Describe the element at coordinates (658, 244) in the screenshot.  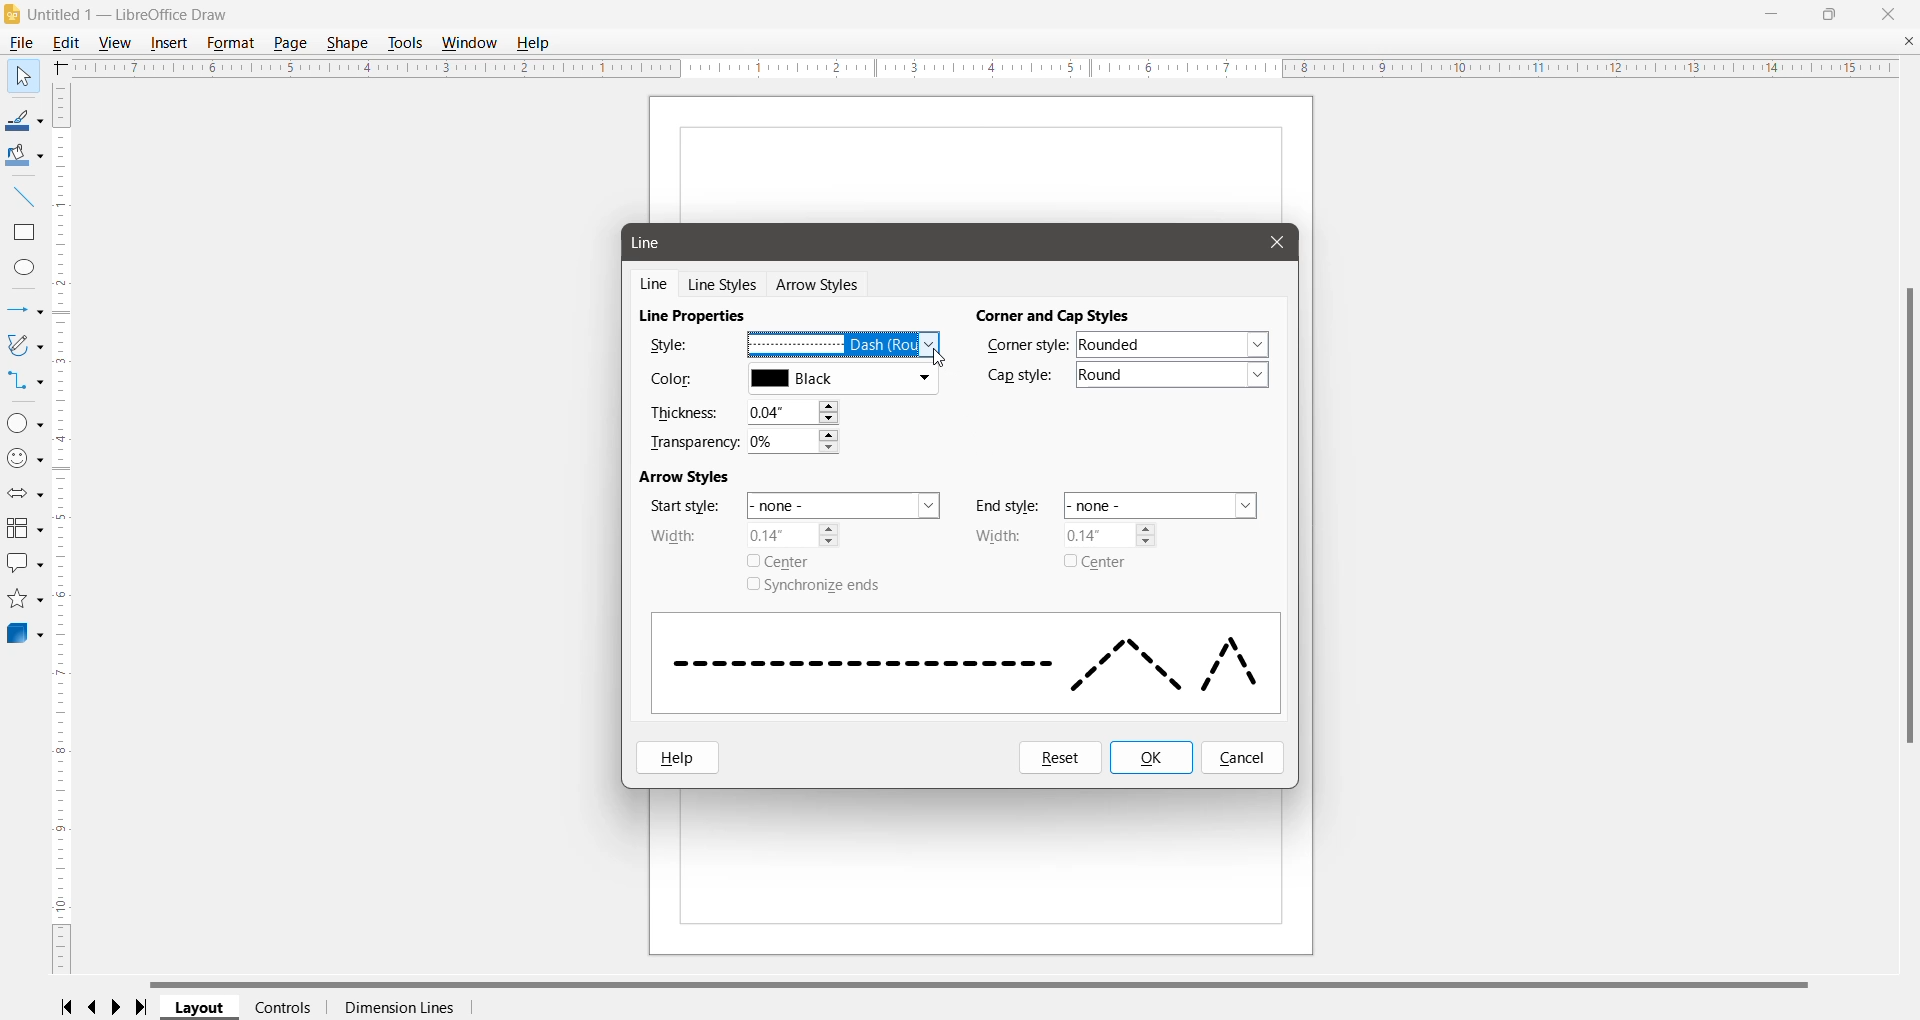
I see `Line` at that location.